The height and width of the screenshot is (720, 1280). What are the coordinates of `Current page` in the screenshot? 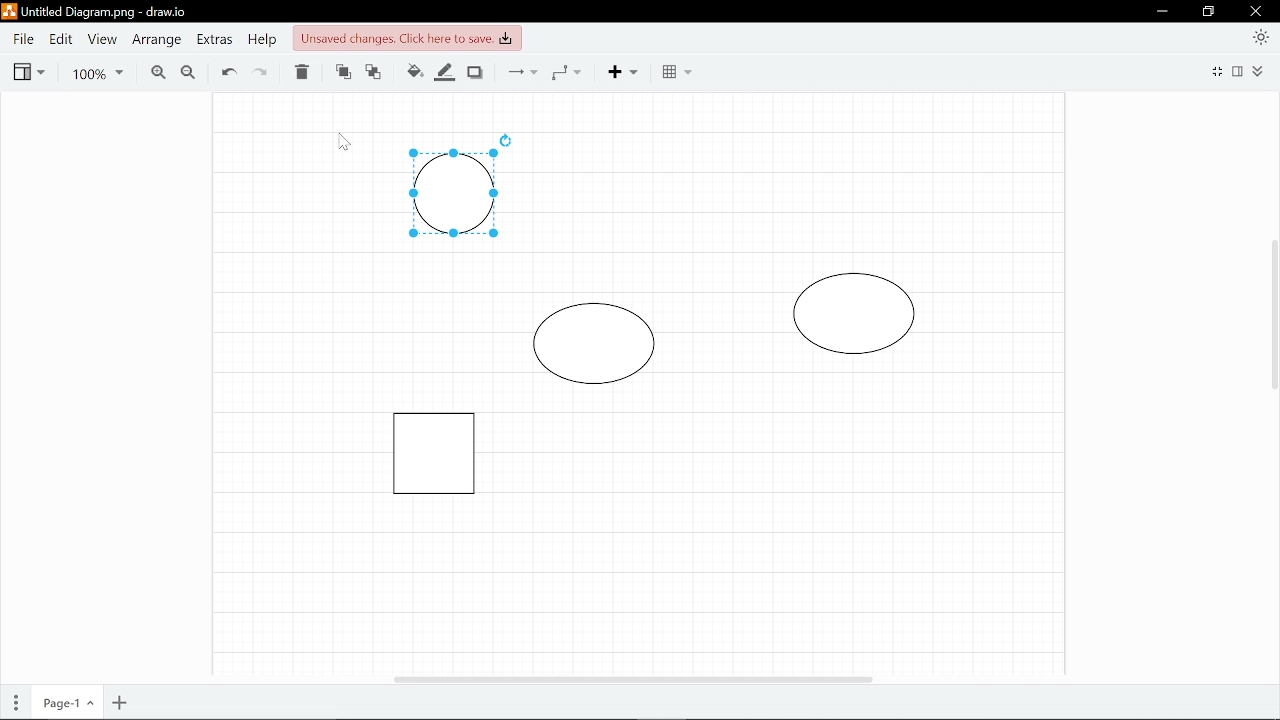 It's located at (65, 704).